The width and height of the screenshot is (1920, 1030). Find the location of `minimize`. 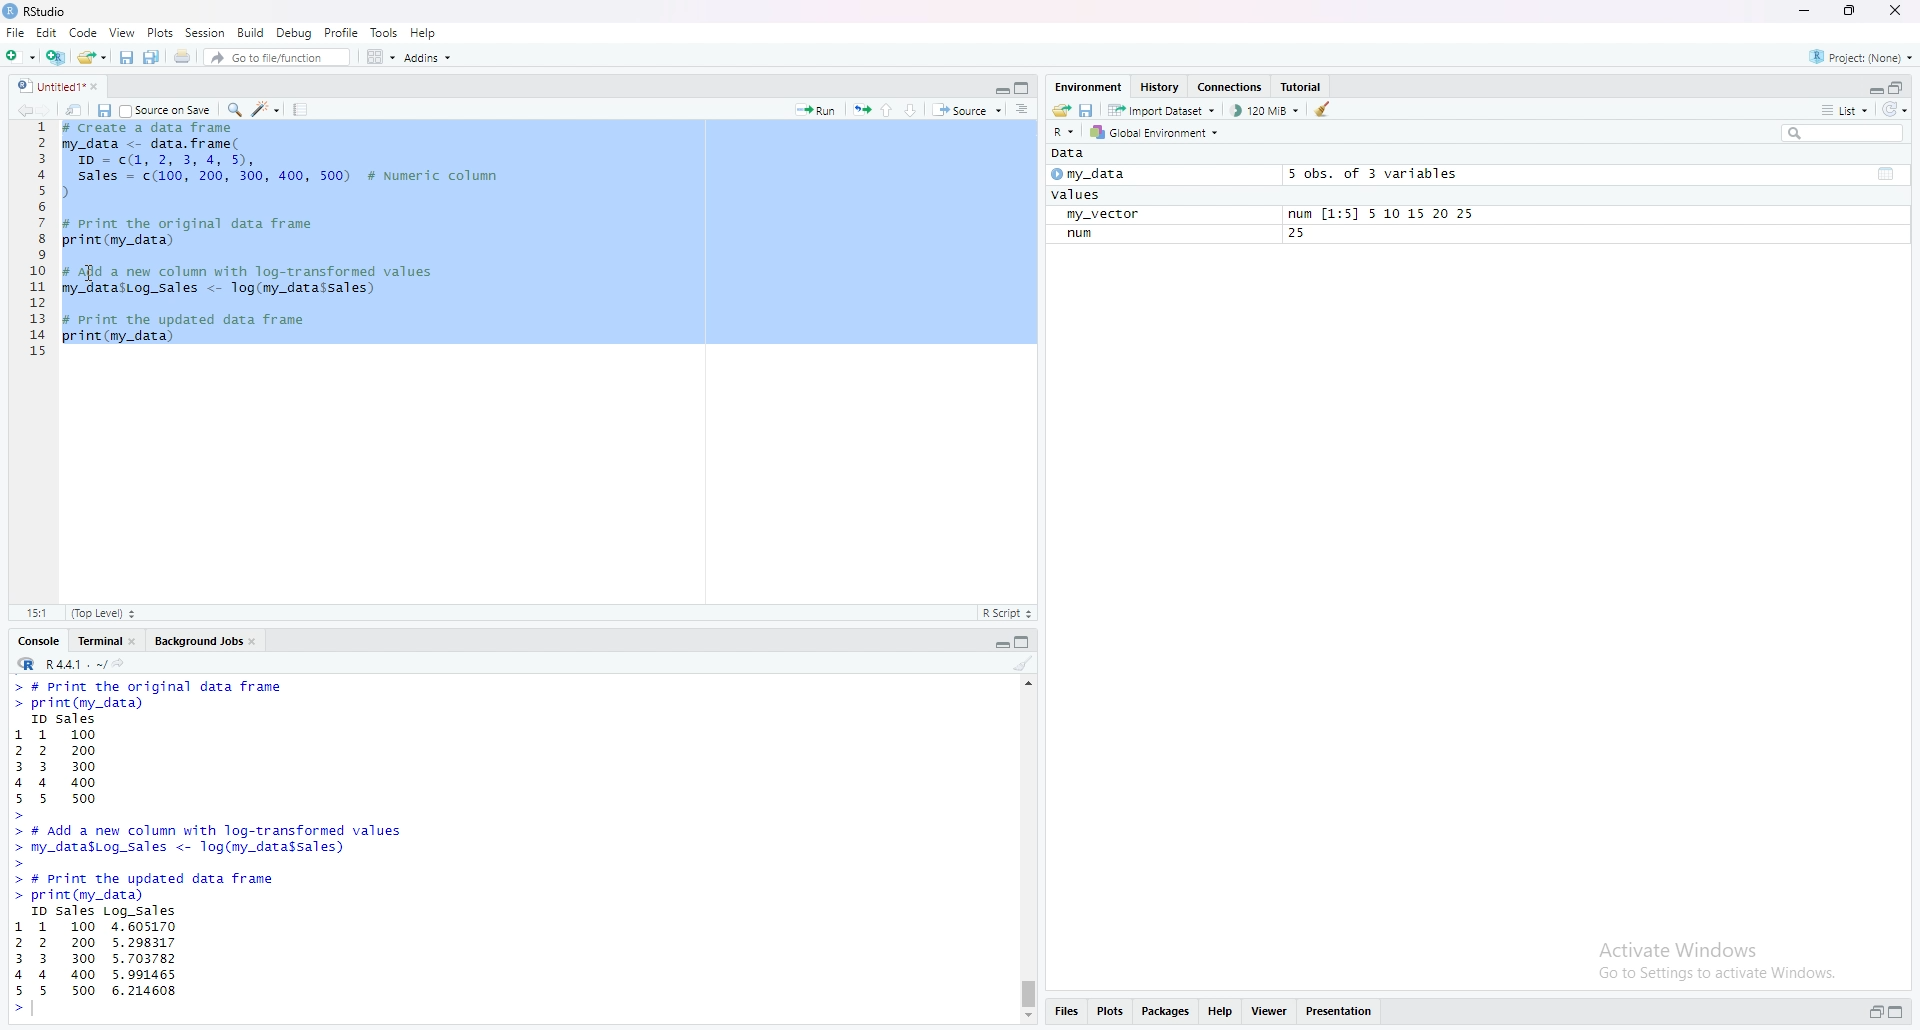

minimize is located at coordinates (1872, 88).